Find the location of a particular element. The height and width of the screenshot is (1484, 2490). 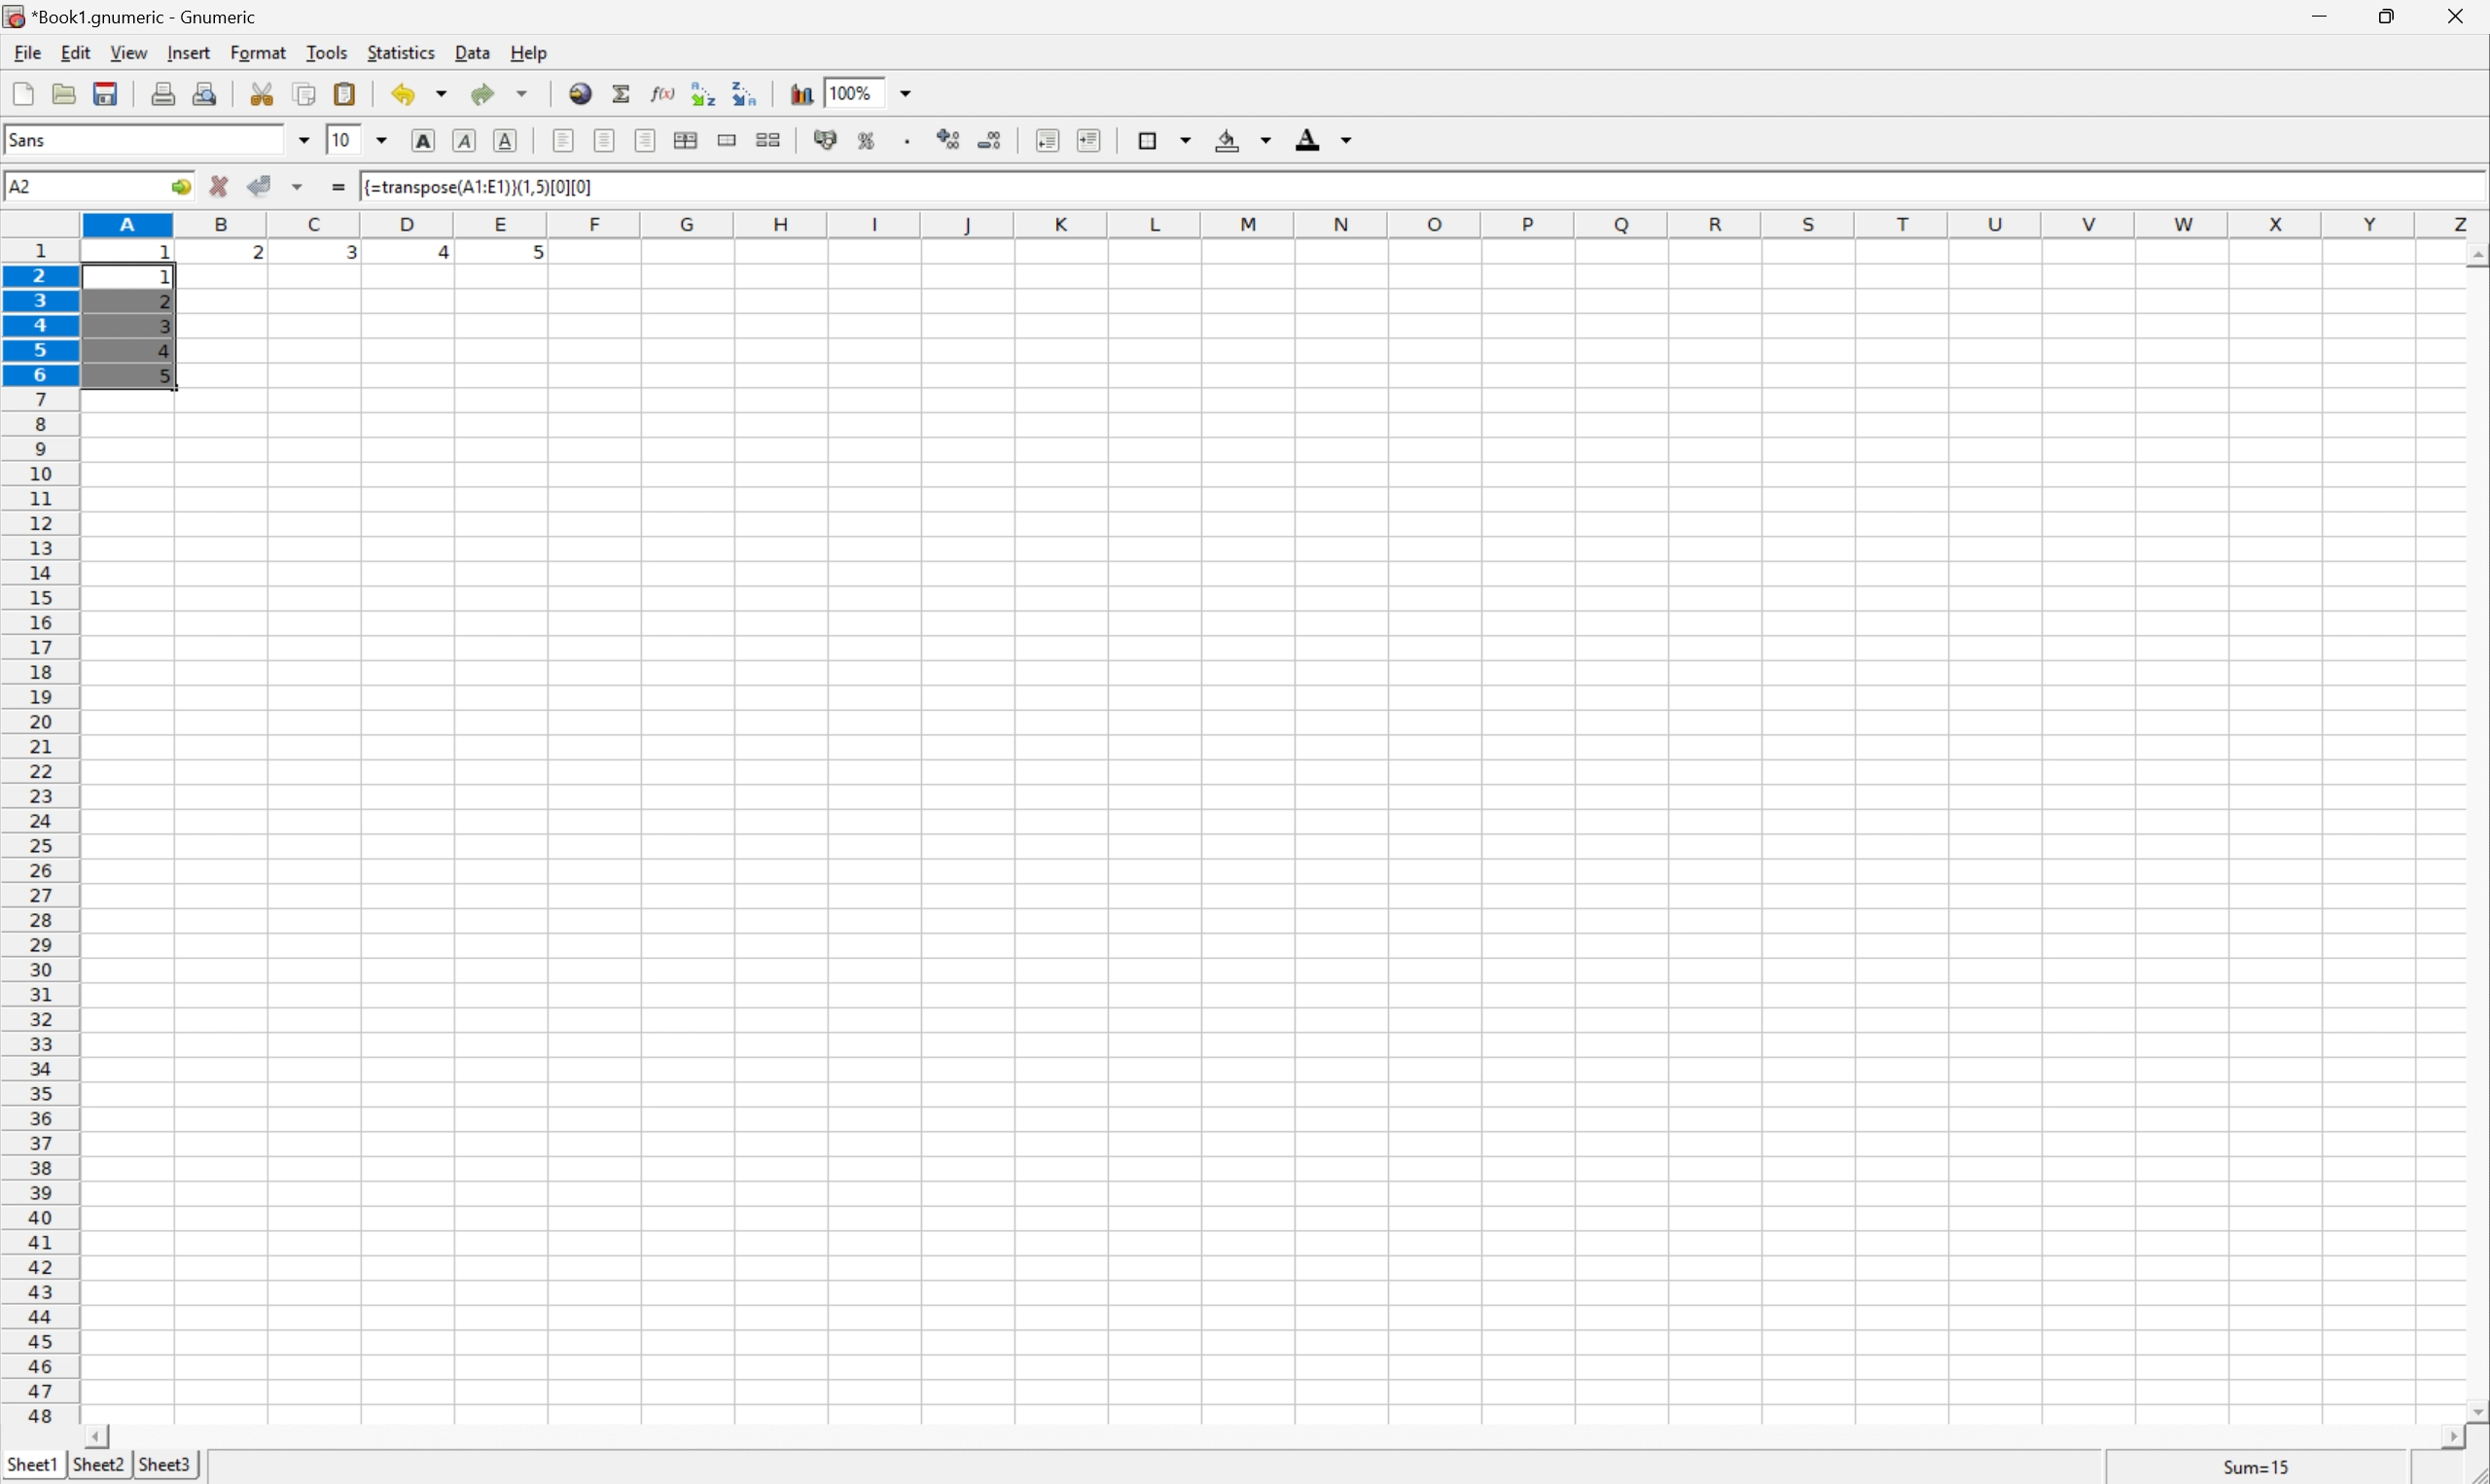

{=transpose(A1:E1)}(1,5)[0][0] is located at coordinates (481, 186).